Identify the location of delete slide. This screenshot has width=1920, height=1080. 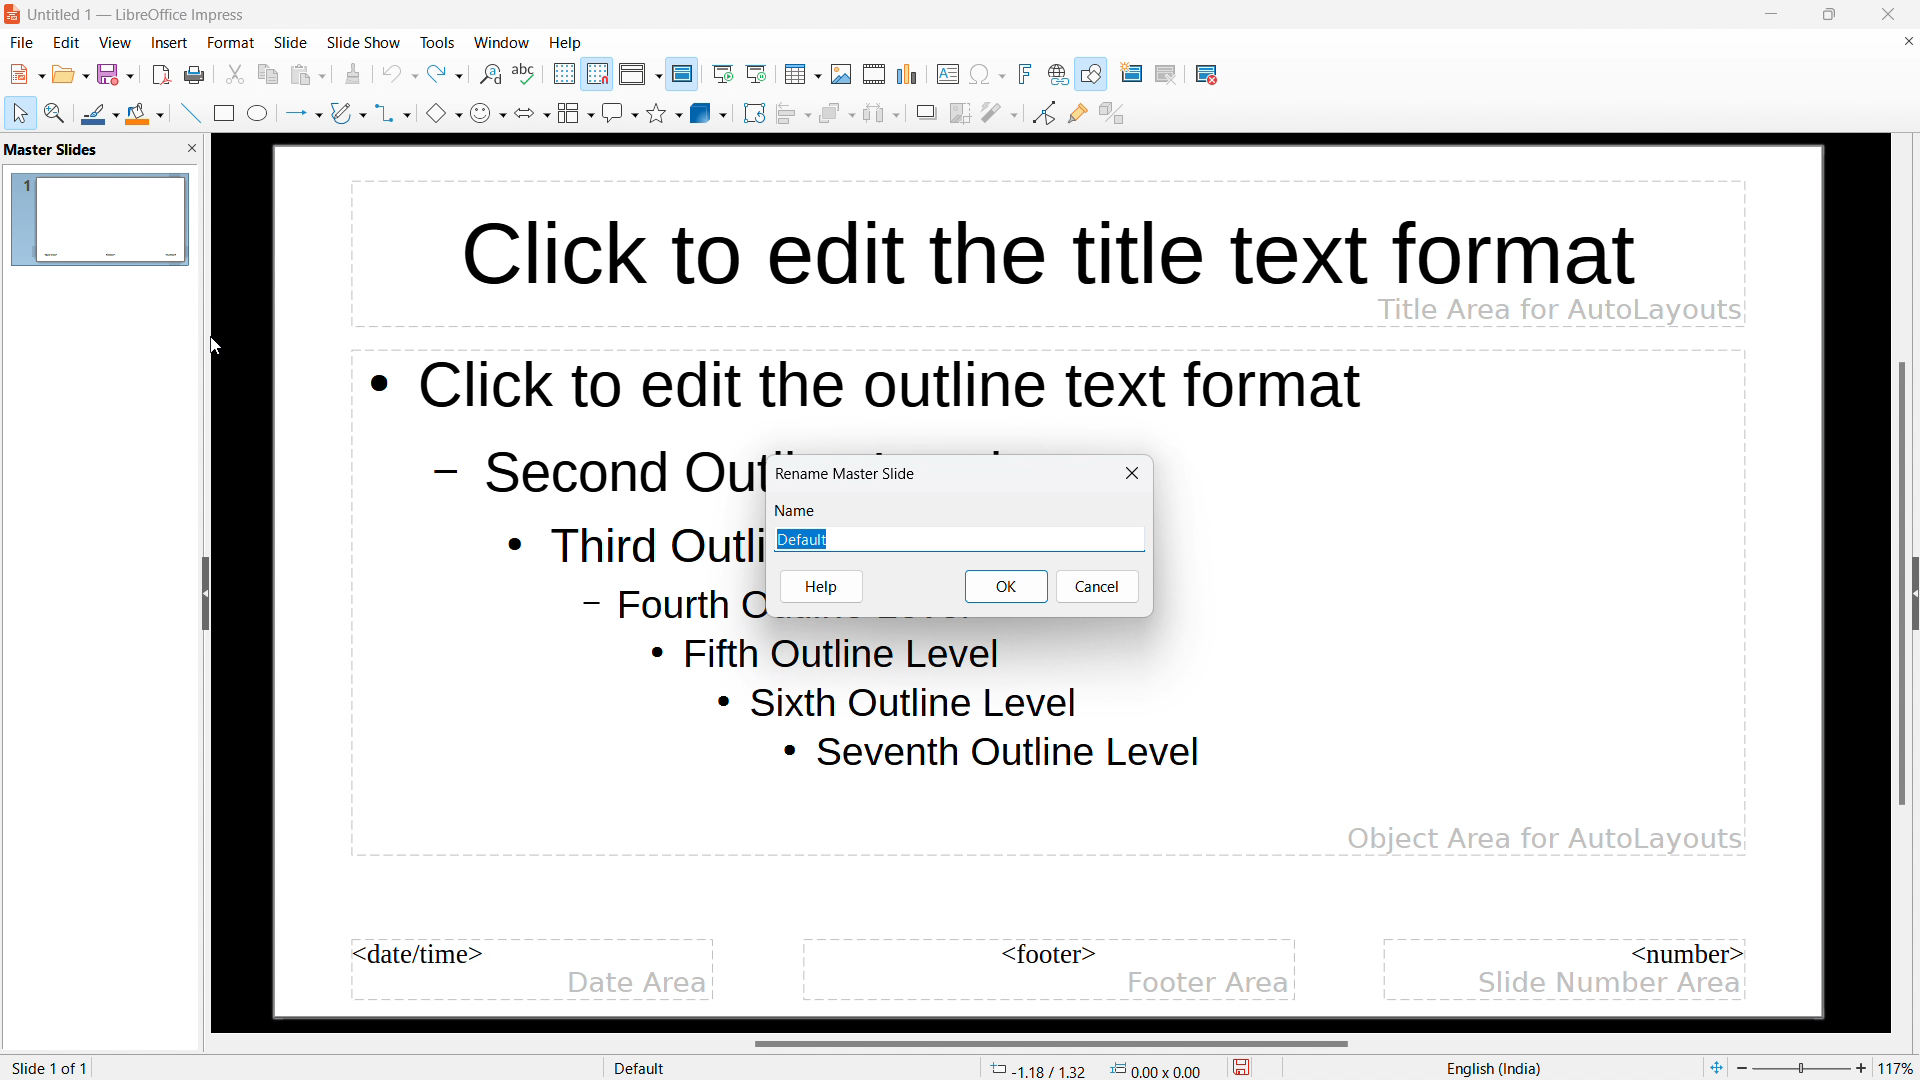
(1207, 77).